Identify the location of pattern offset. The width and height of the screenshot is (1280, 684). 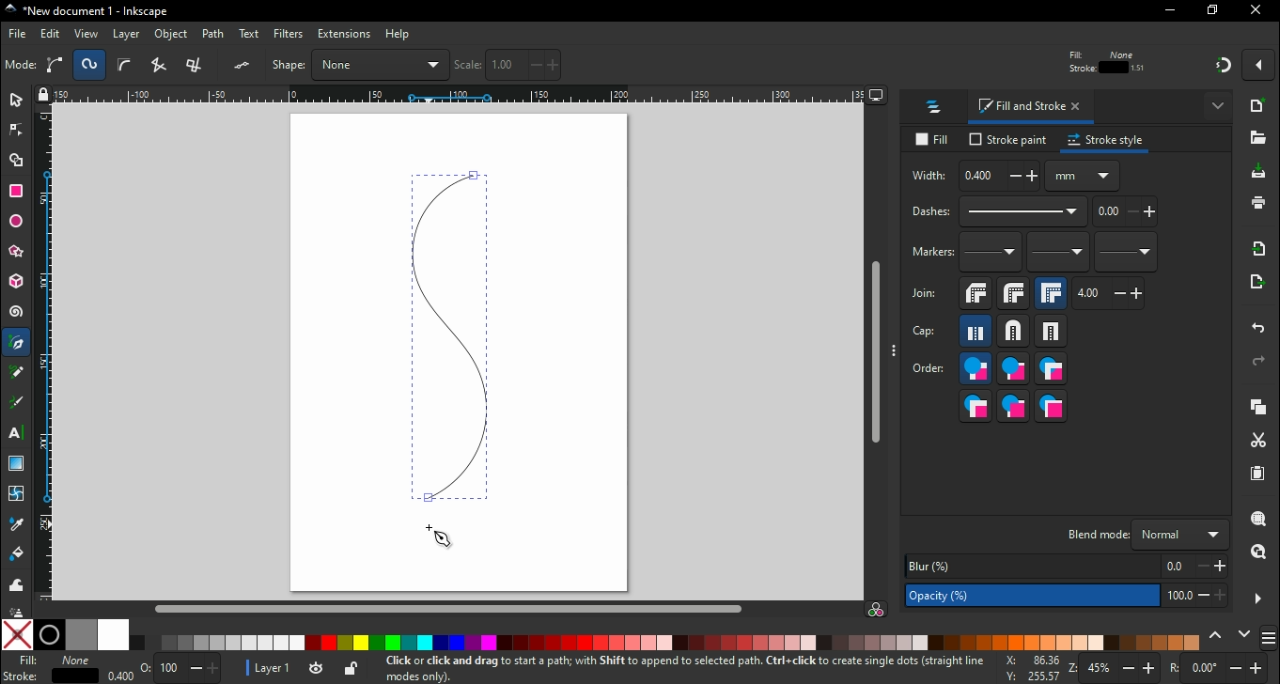
(1127, 217).